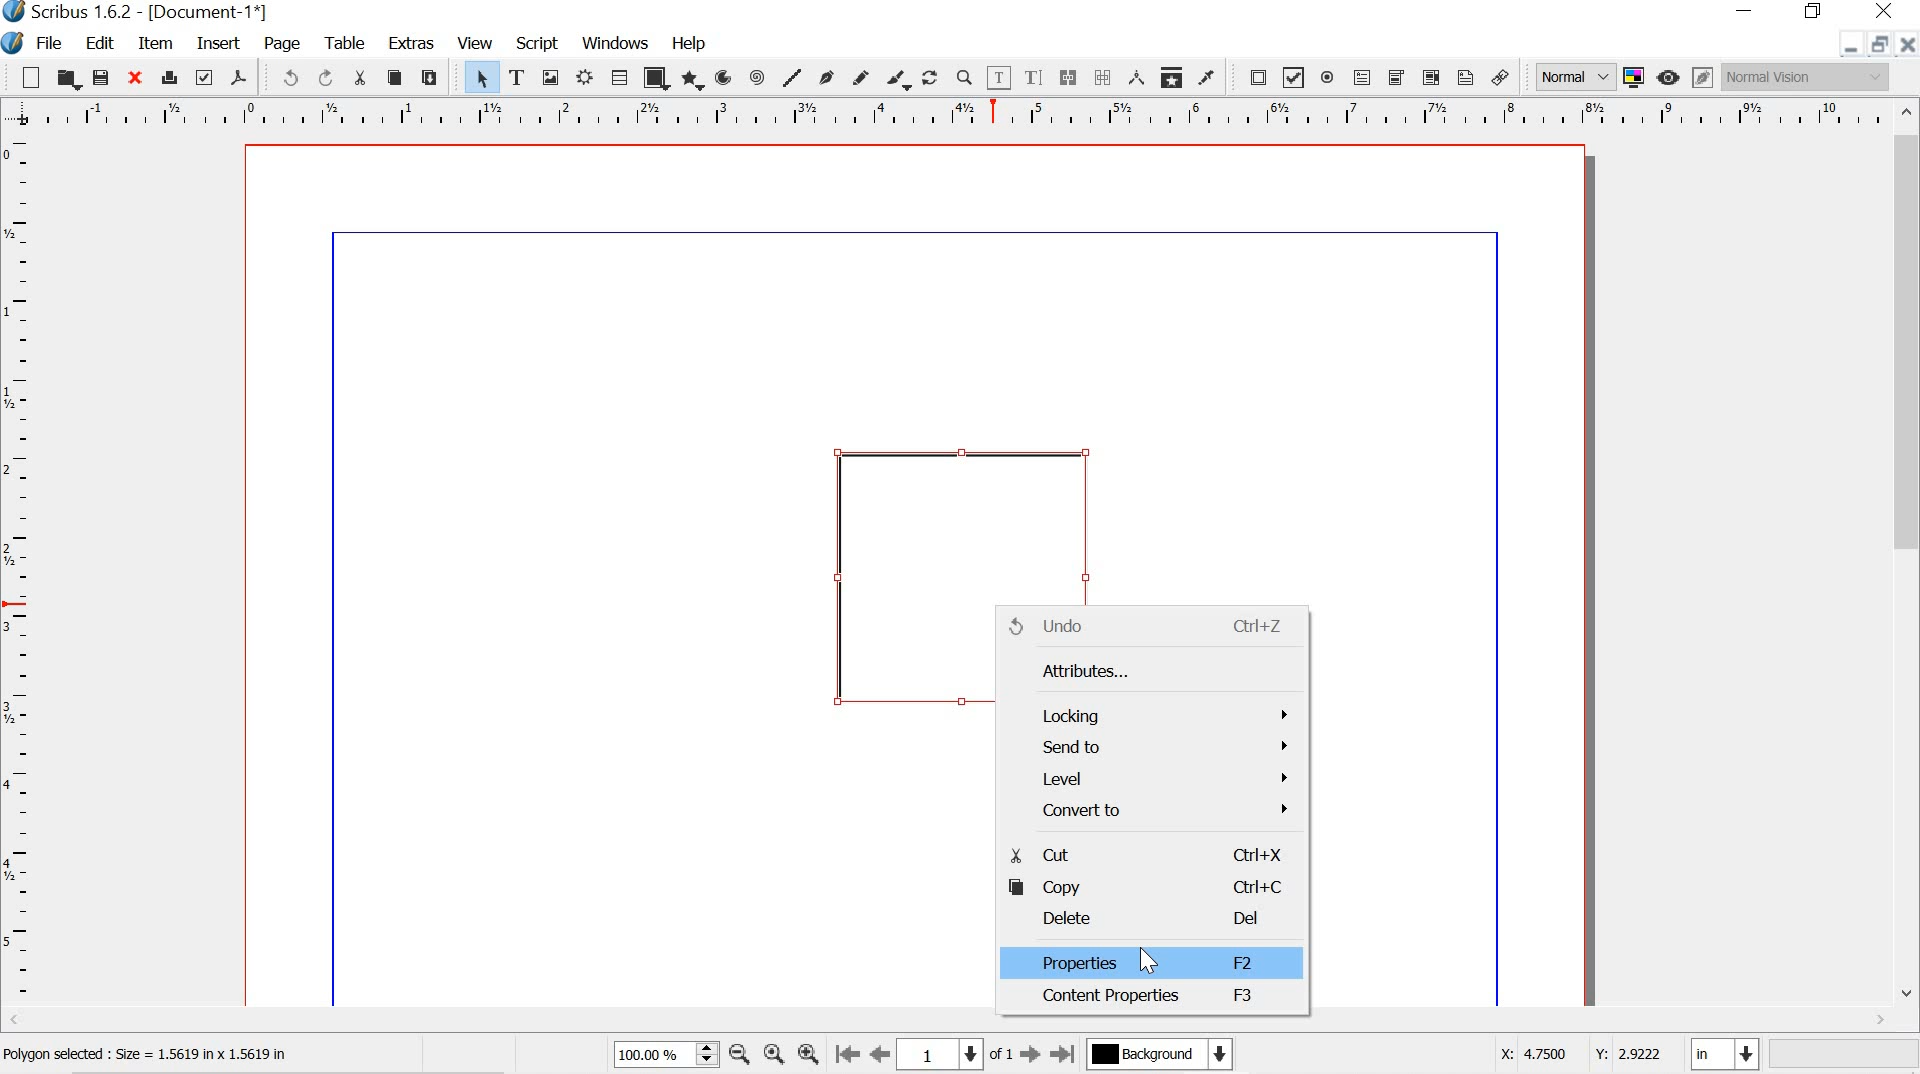 Image resolution: width=1920 pixels, height=1074 pixels. I want to click on shape, so click(656, 77).